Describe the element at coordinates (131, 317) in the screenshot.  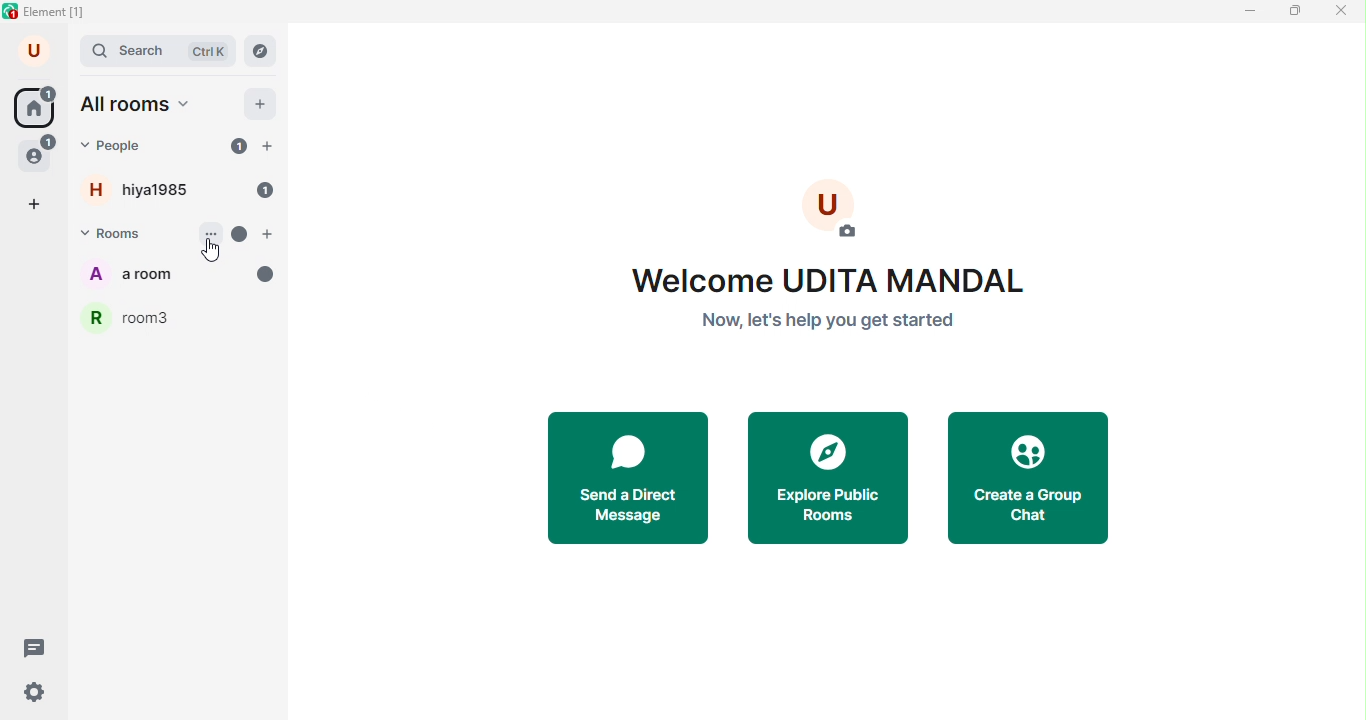
I see `room3` at that location.